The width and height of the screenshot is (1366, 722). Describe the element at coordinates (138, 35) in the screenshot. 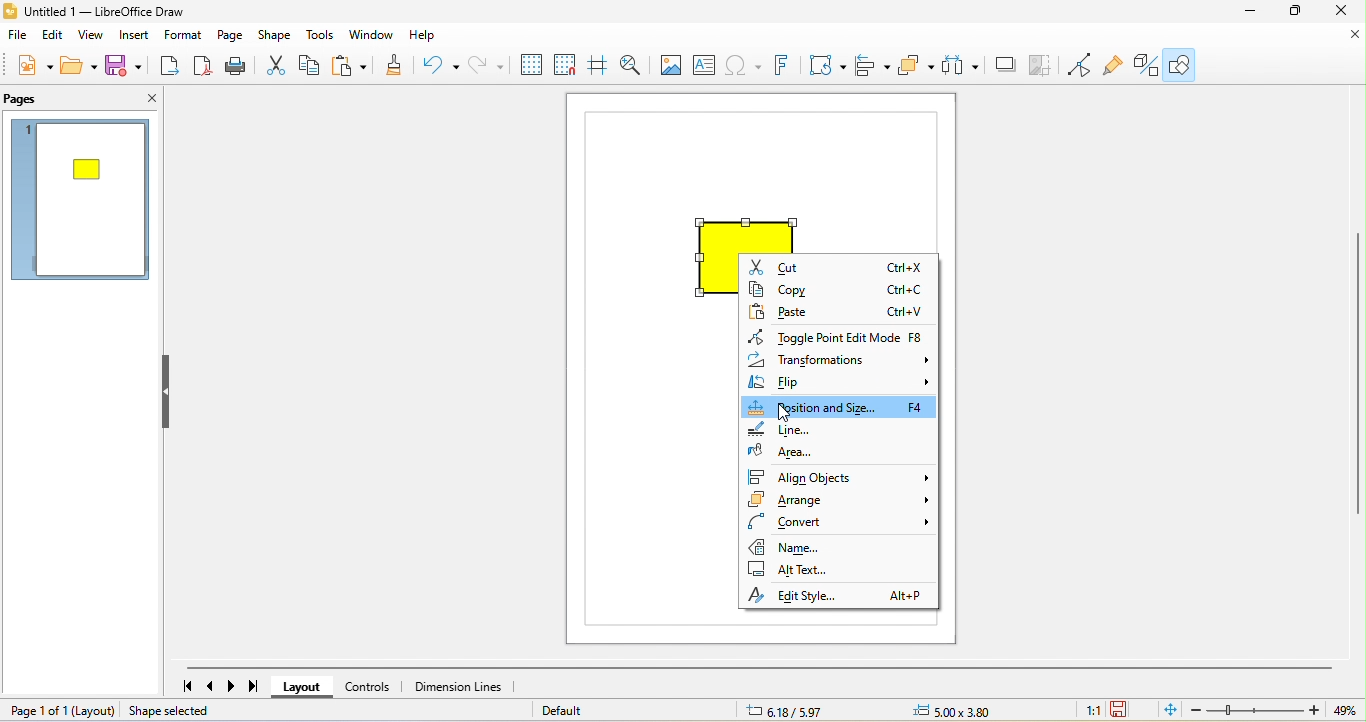

I see `insert` at that location.